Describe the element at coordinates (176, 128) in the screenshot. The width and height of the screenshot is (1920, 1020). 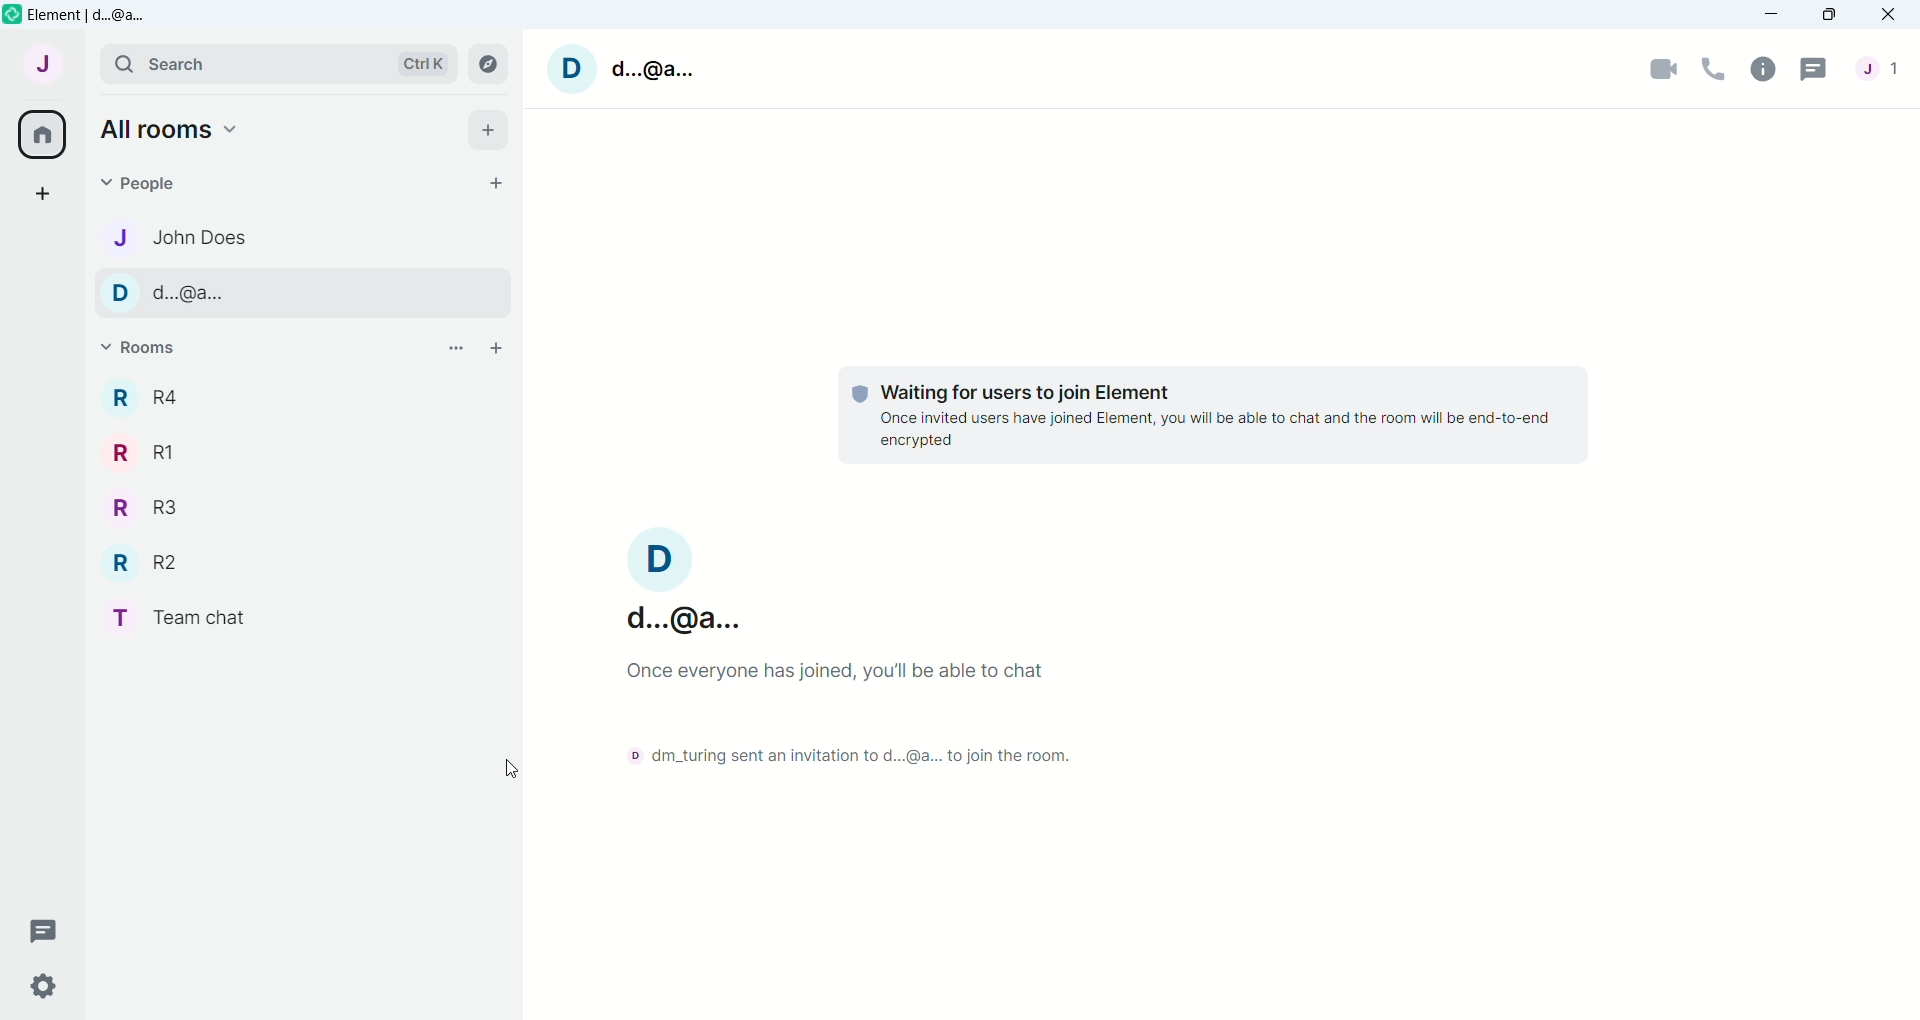
I see `Home options` at that location.